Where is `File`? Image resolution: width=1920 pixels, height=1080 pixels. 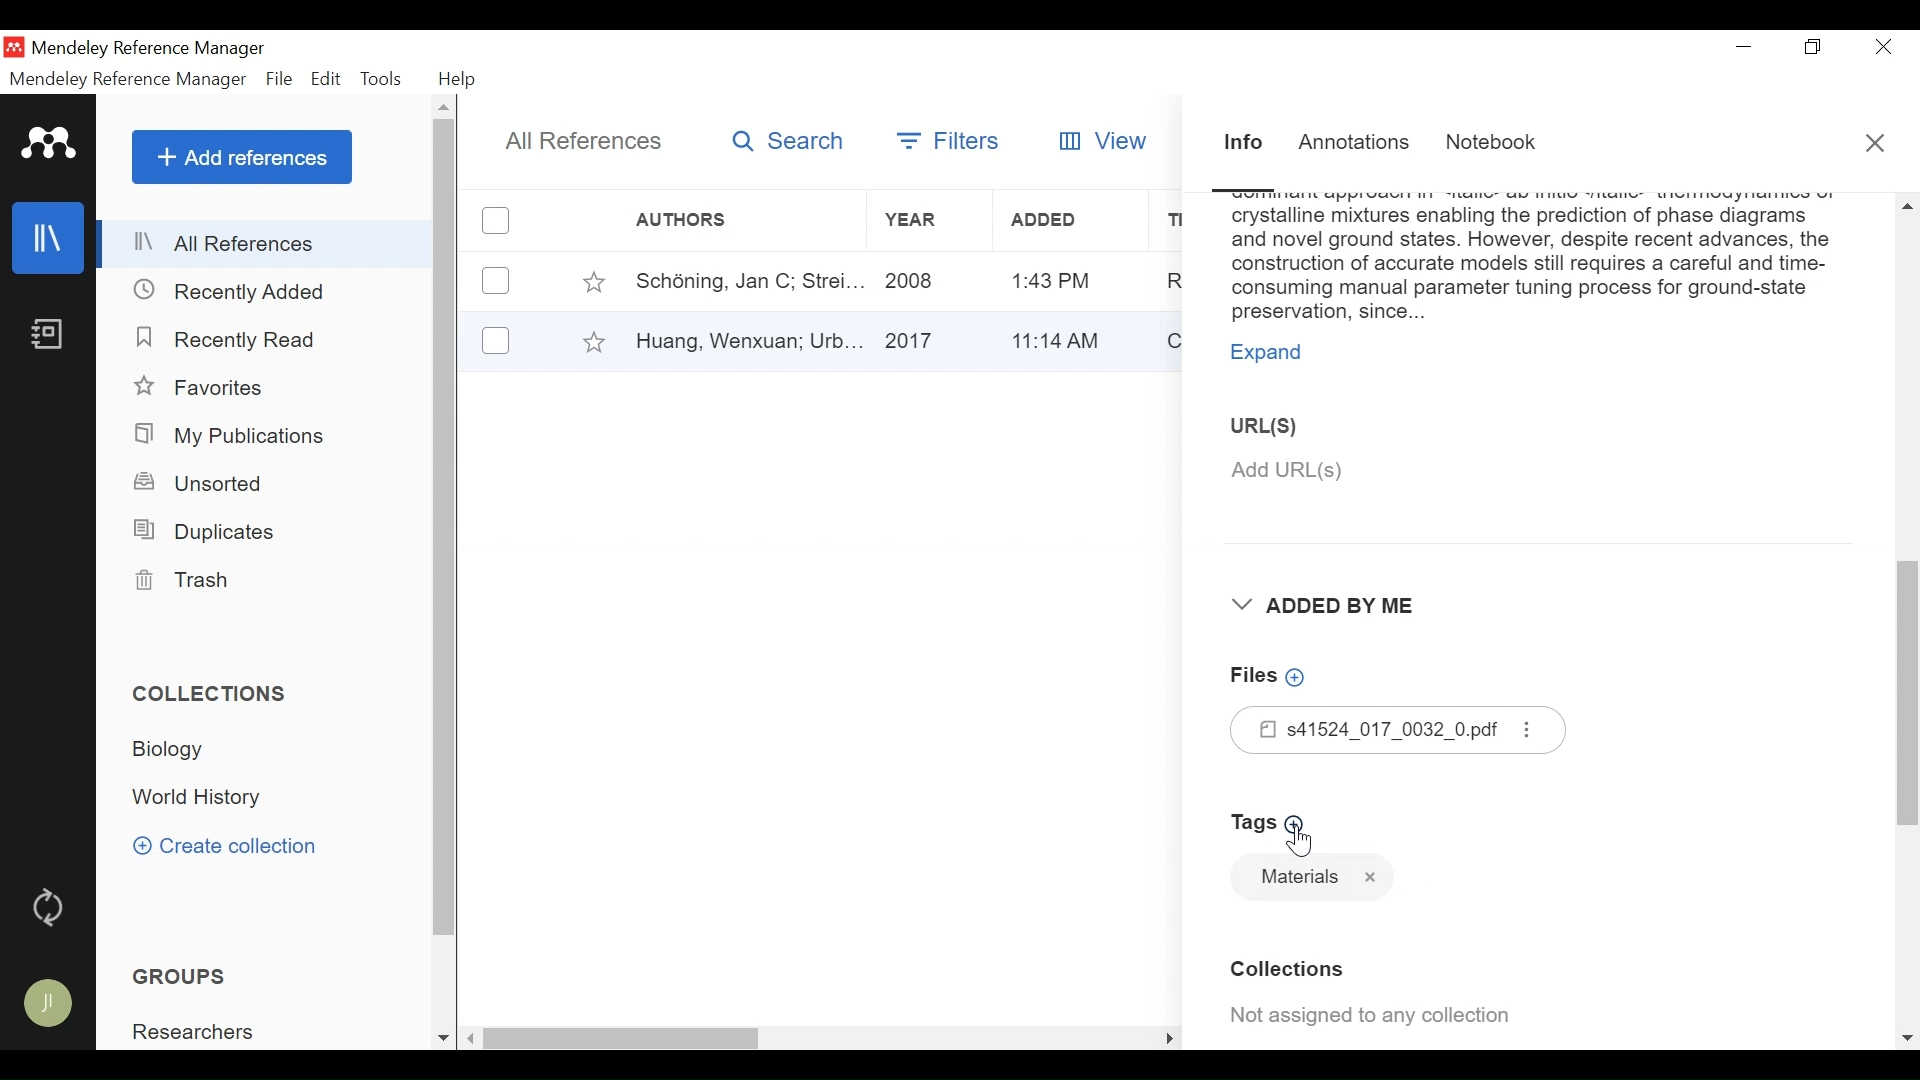 File is located at coordinates (279, 80).